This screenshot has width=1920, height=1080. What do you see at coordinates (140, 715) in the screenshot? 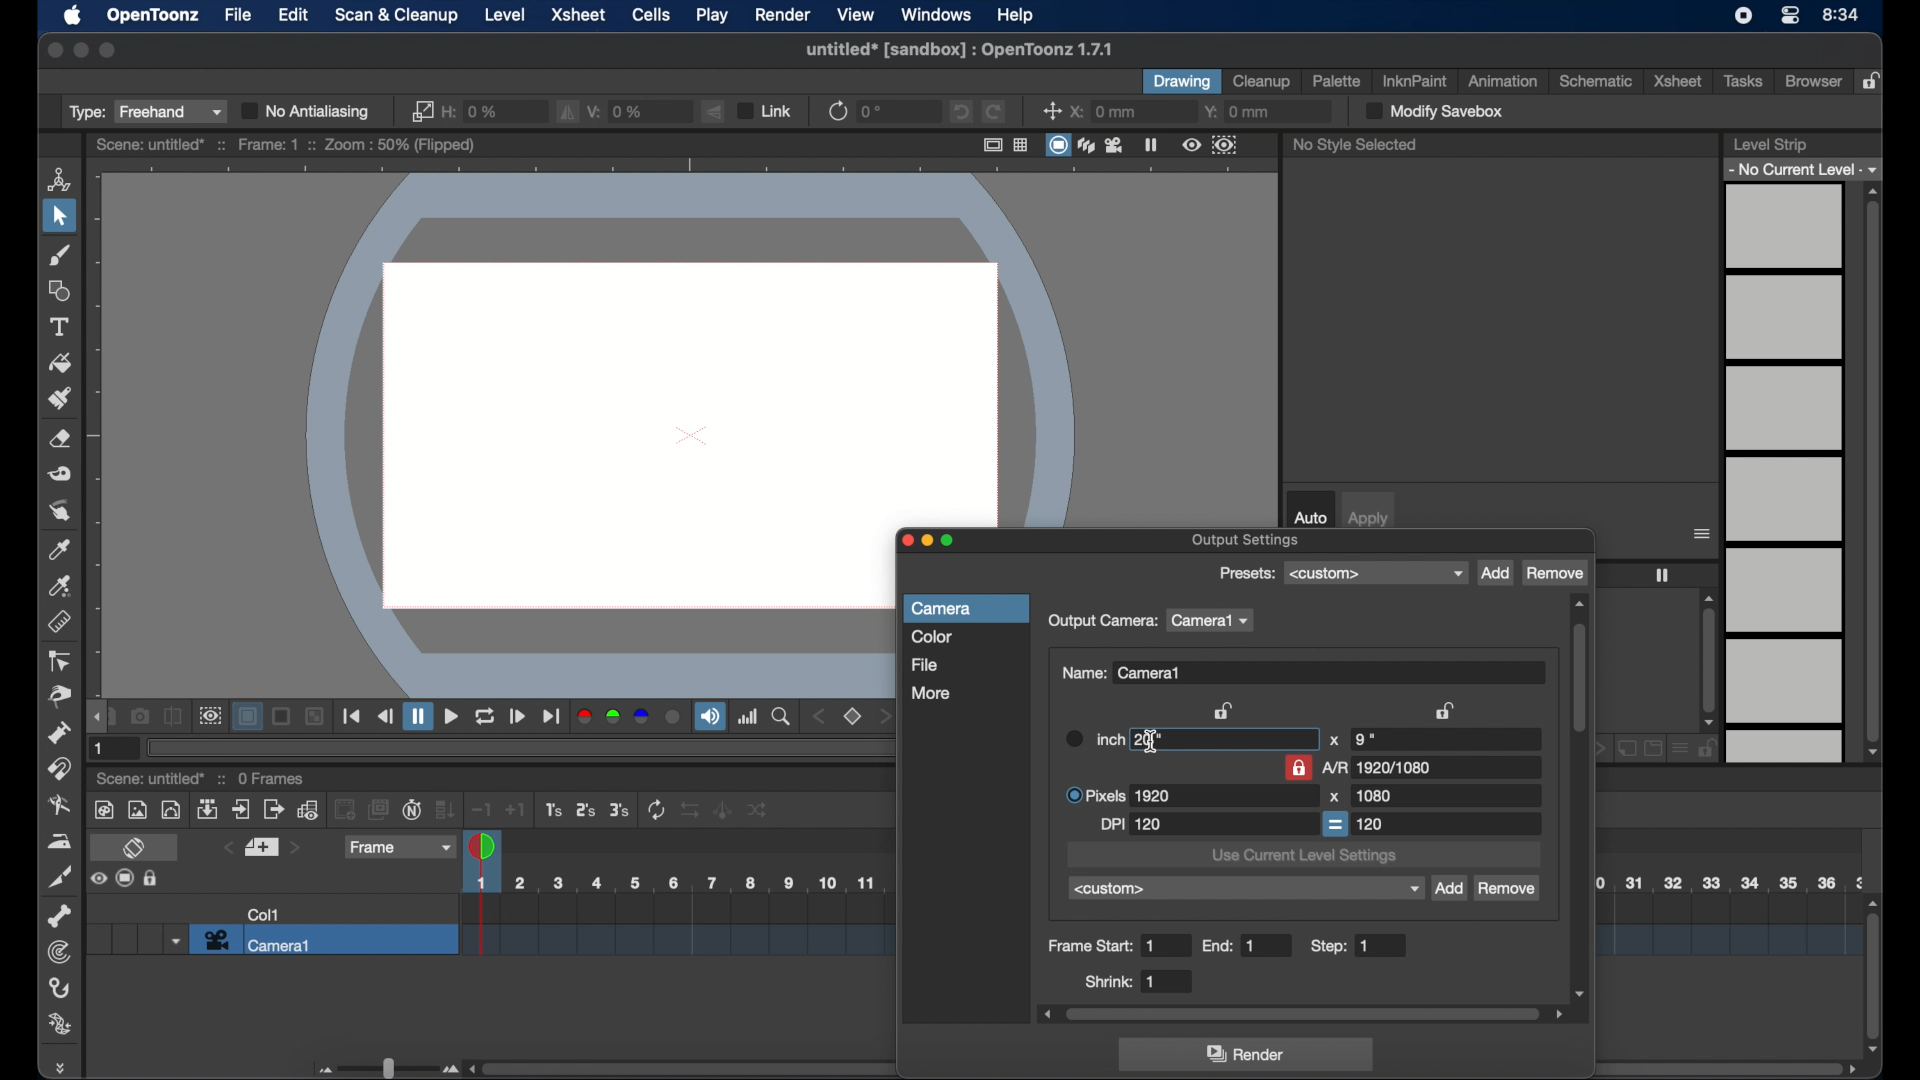
I see `snapshot` at bounding box center [140, 715].